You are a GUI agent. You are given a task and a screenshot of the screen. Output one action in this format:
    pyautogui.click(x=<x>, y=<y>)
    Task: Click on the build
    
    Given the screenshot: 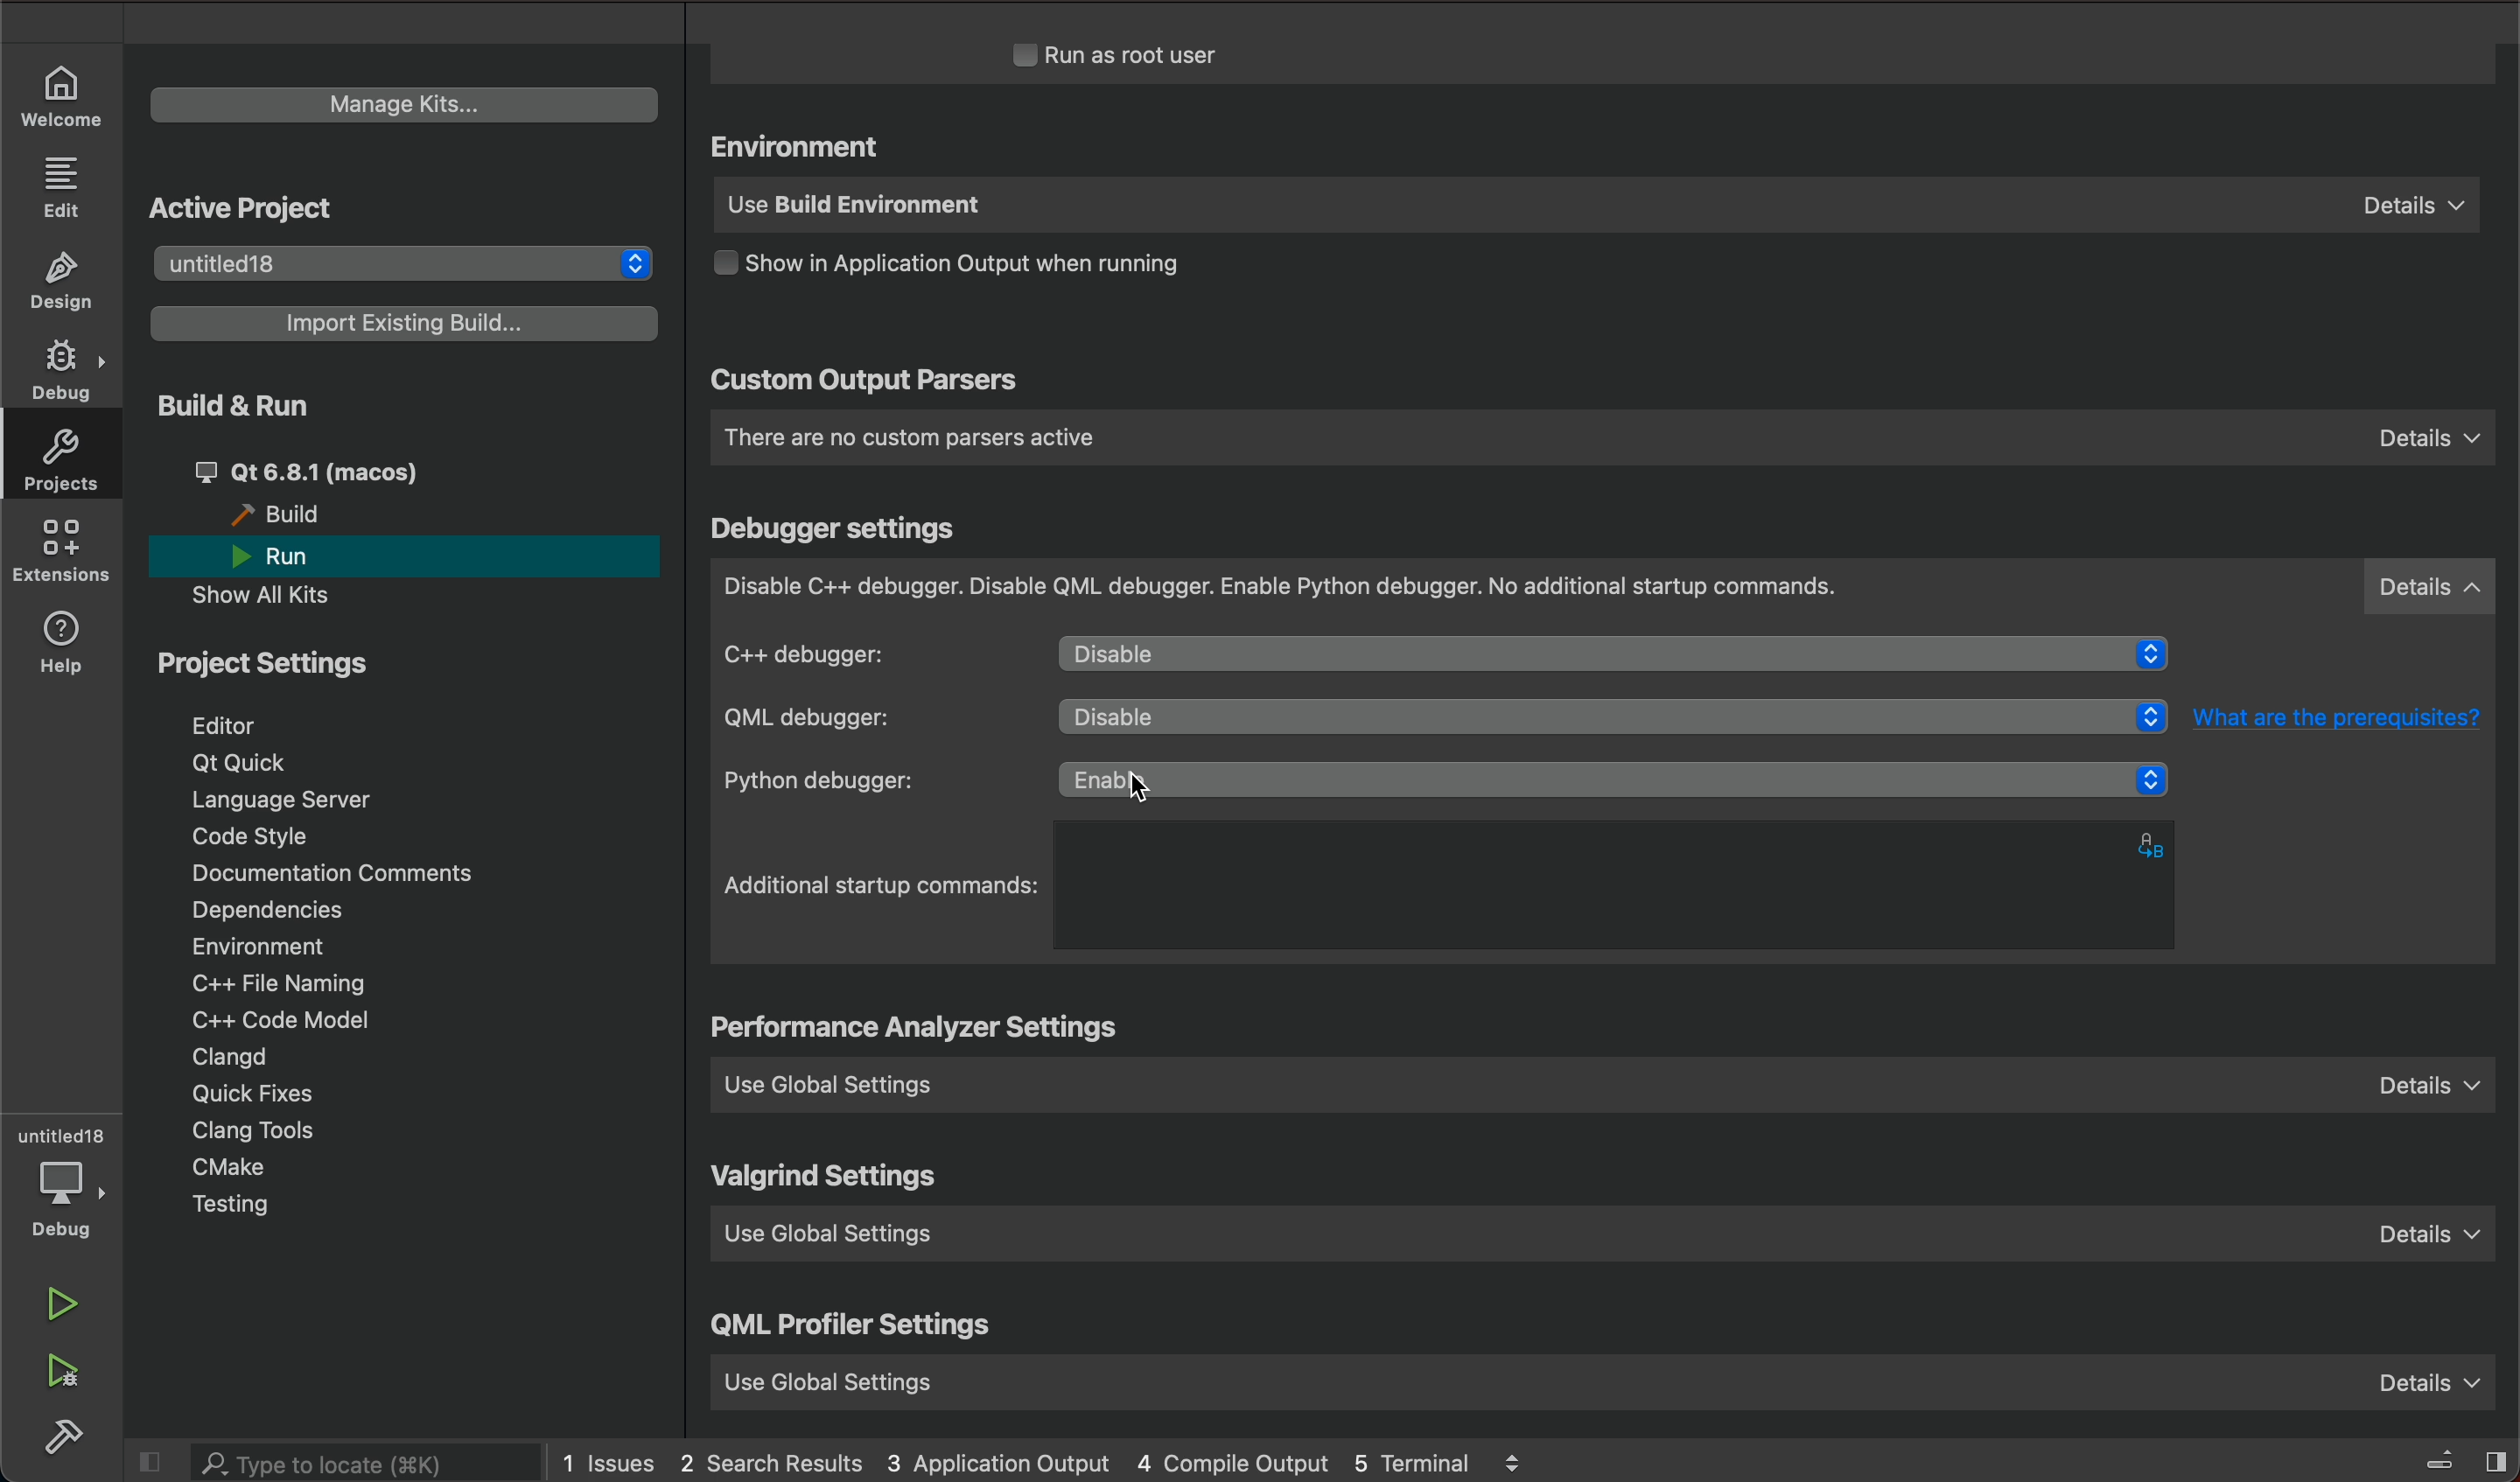 What is the action you would take?
    pyautogui.click(x=287, y=515)
    